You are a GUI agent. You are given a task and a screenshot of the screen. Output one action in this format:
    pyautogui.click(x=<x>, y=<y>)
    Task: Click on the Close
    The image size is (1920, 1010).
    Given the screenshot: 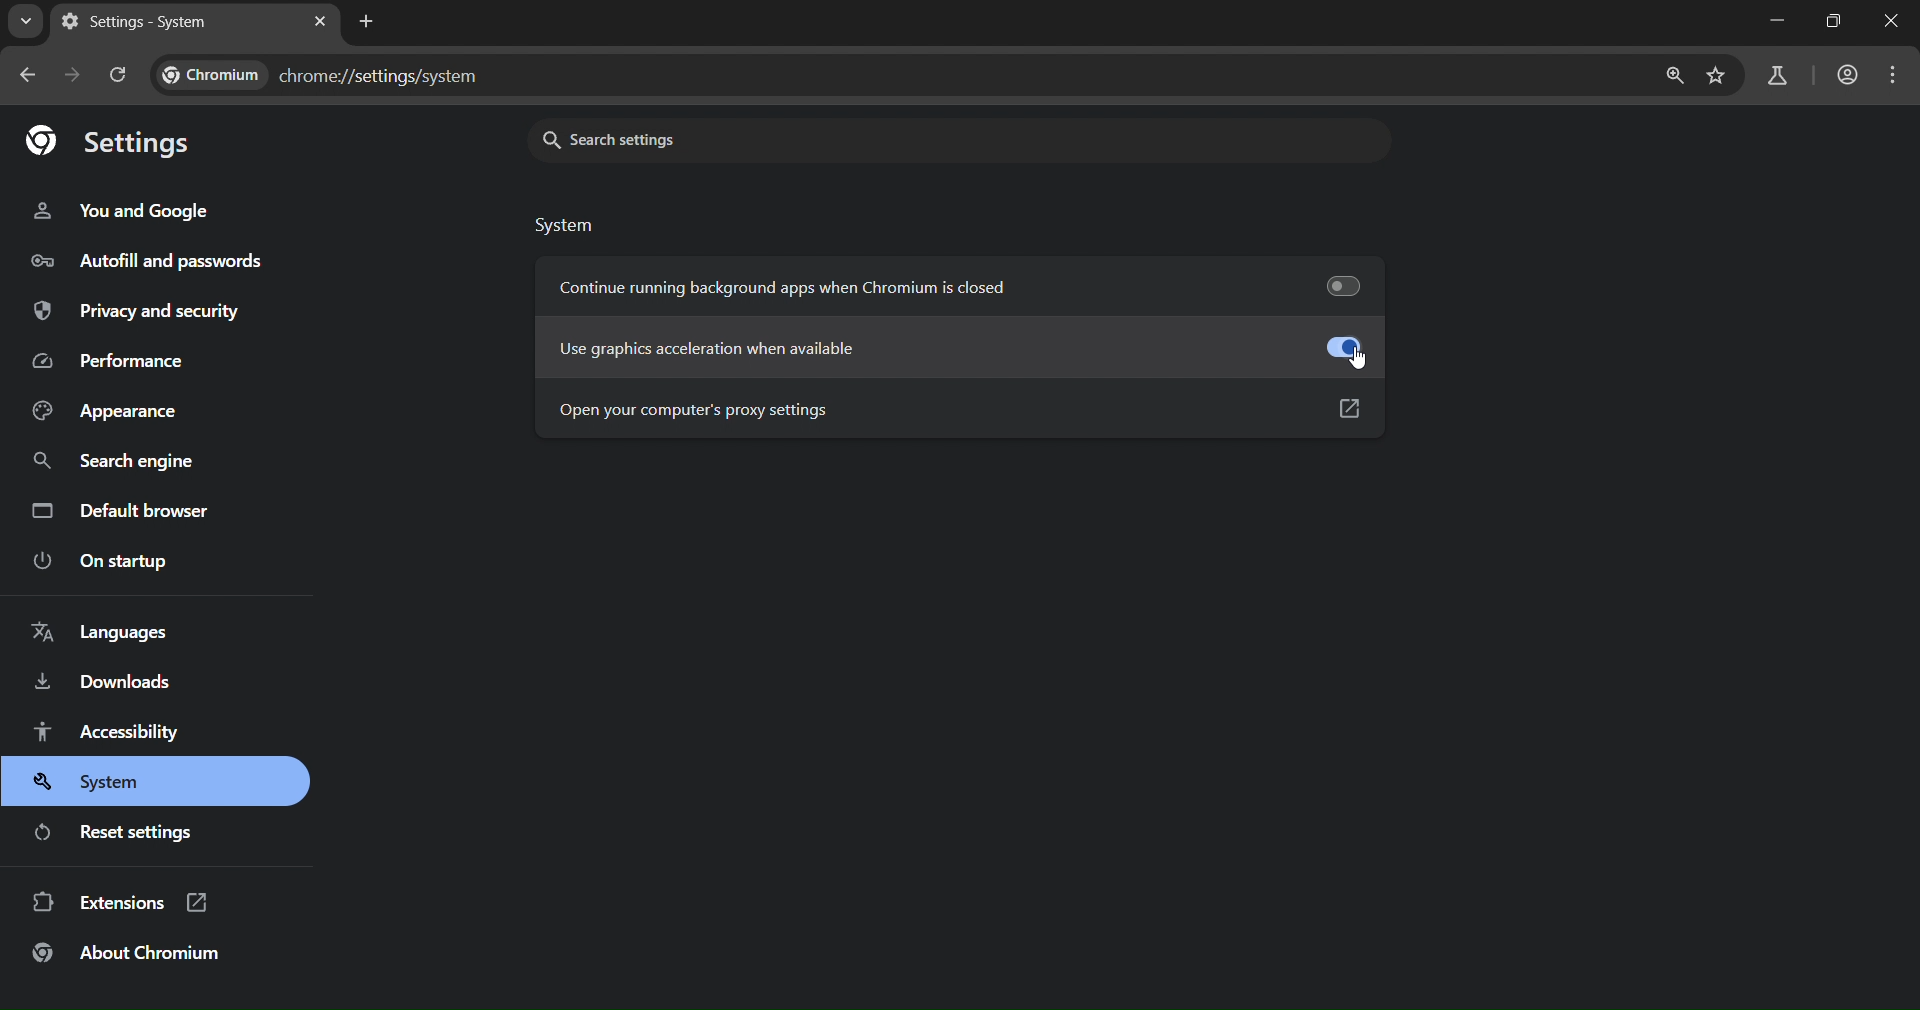 What is the action you would take?
    pyautogui.click(x=1895, y=22)
    